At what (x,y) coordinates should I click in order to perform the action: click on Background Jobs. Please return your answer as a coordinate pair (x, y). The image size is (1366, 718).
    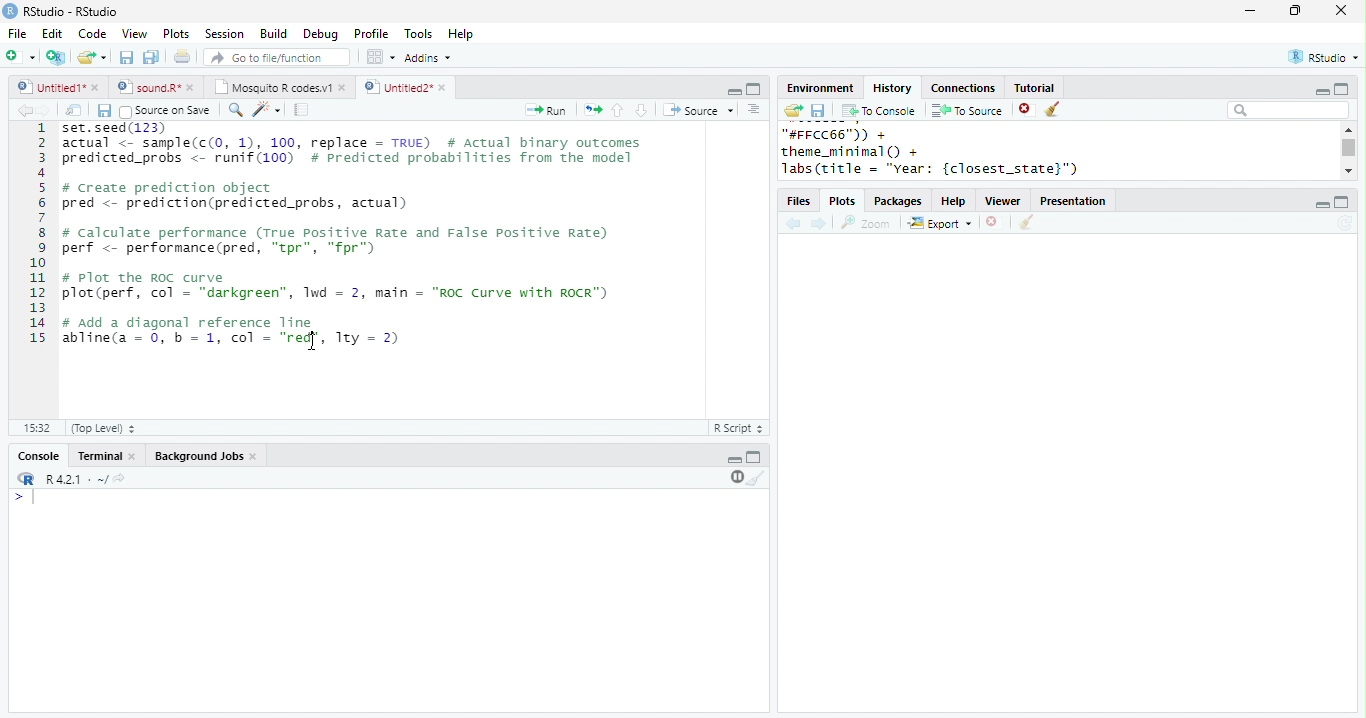
    Looking at the image, I should click on (198, 456).